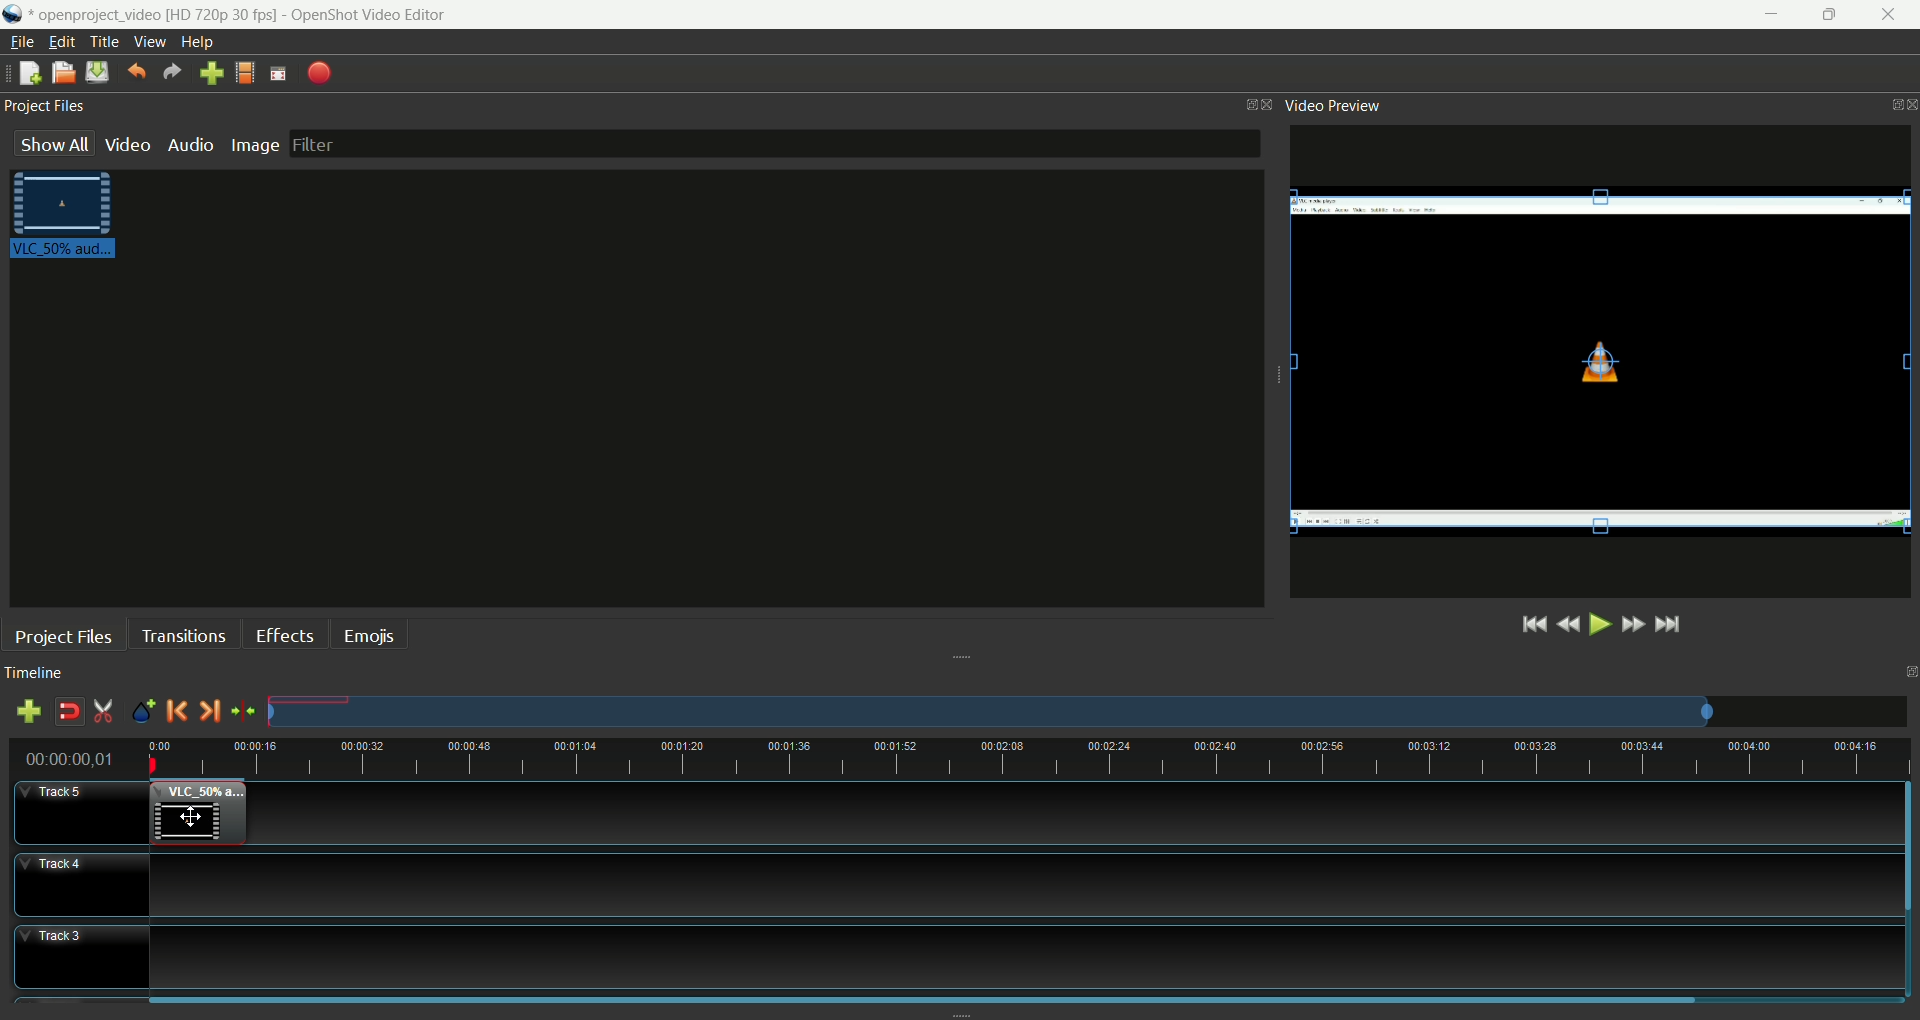  Describe the element at coordinates (200, 42) in the screenshot. I see `help` at that location.